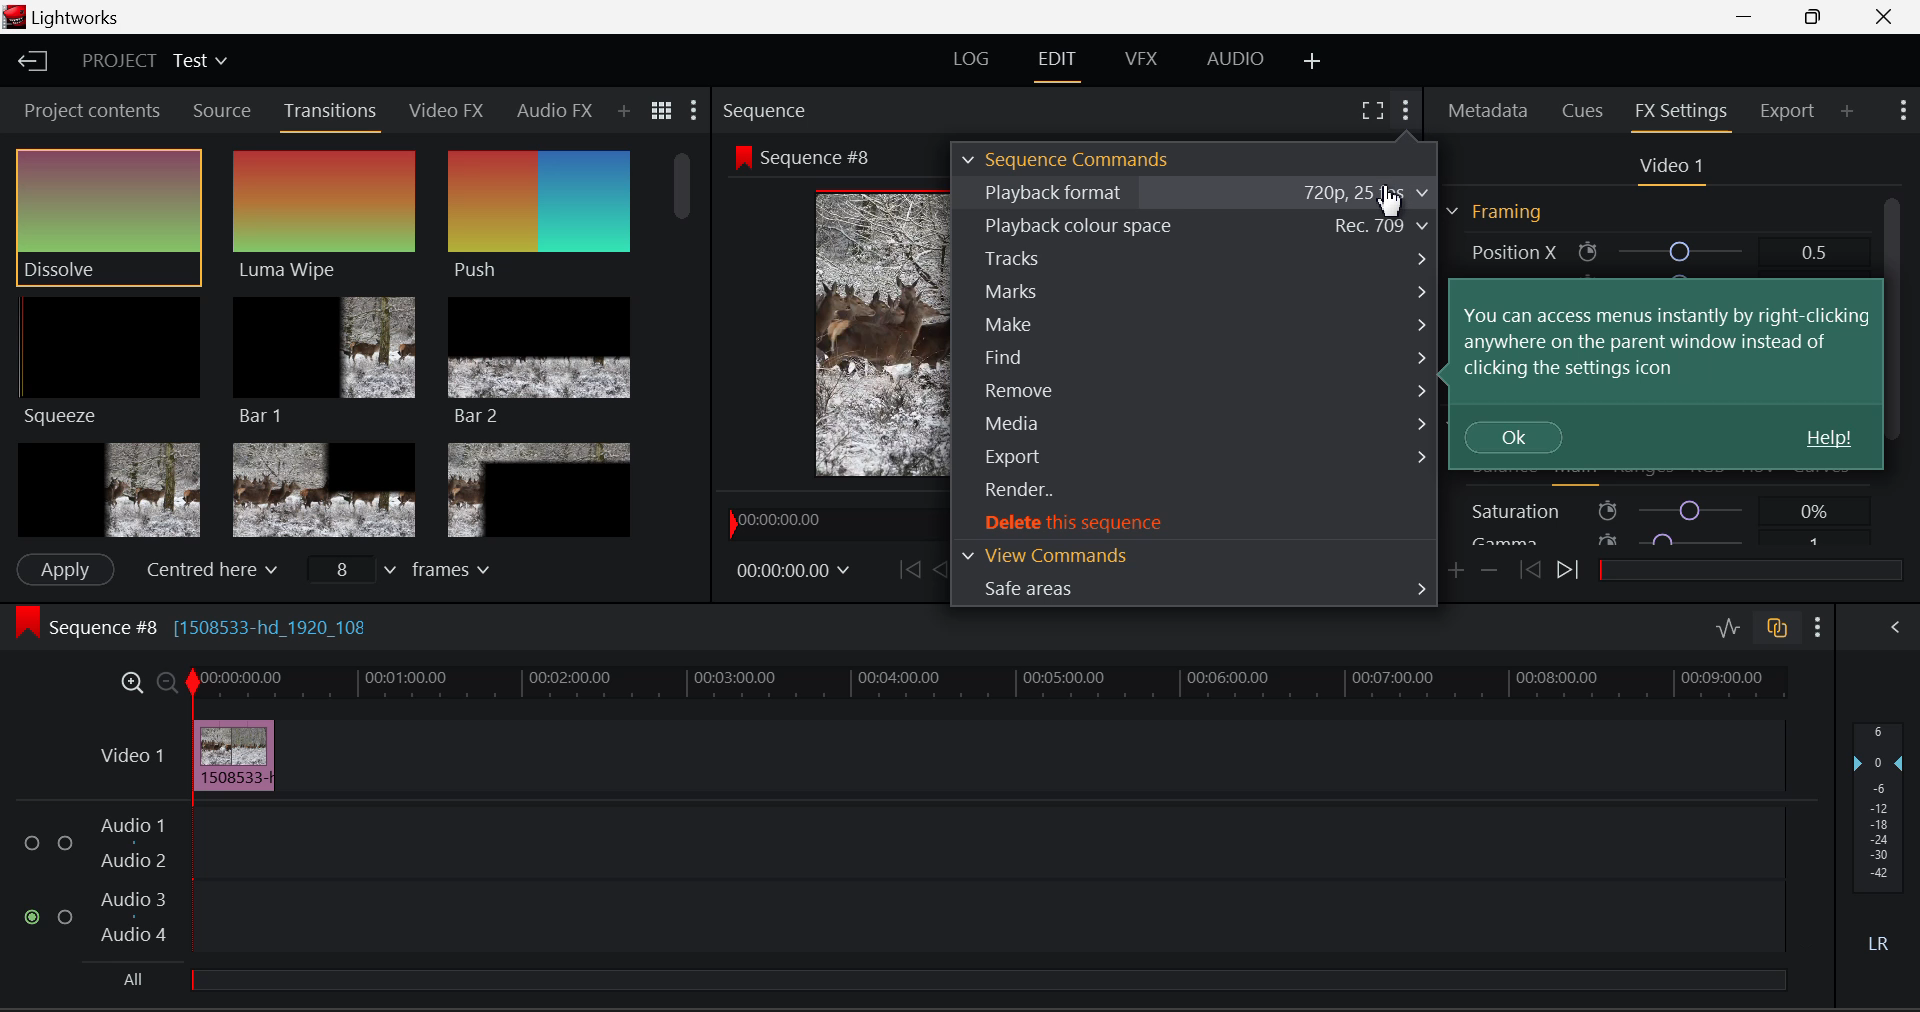 The height and width of the screenshot is (1012, 1920). I want to click on Media, so click(1198, 422).